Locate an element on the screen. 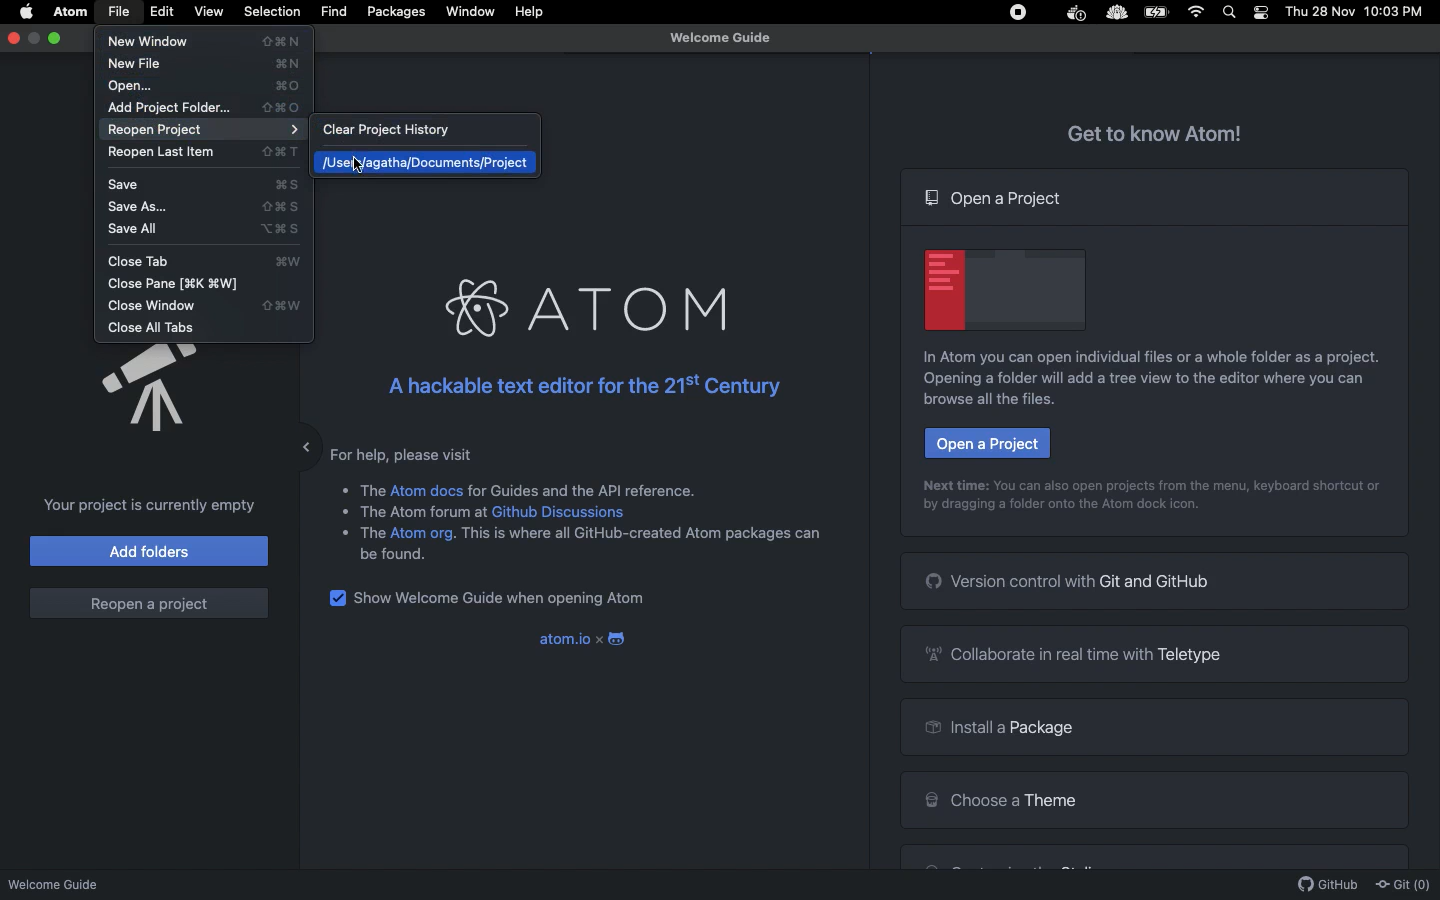  Reopen a project is located at coordinates (148, 603).